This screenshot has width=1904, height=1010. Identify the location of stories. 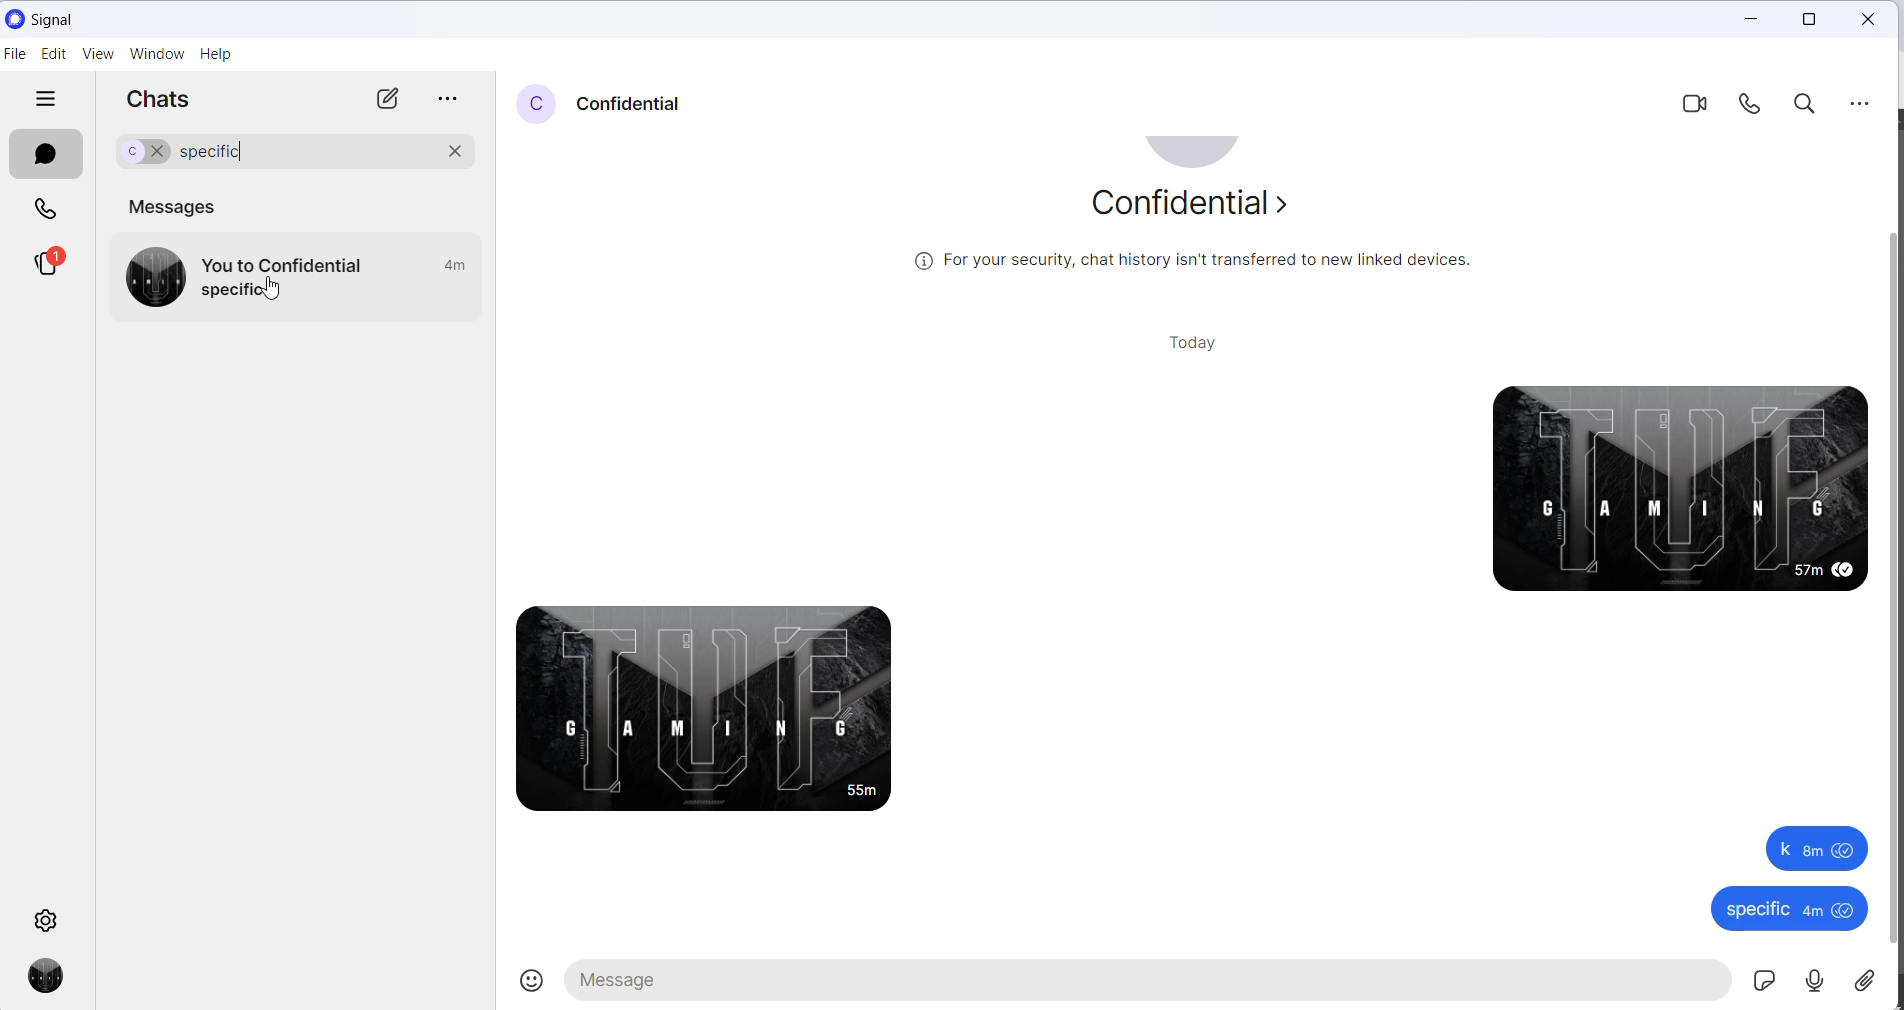
(49, 264).